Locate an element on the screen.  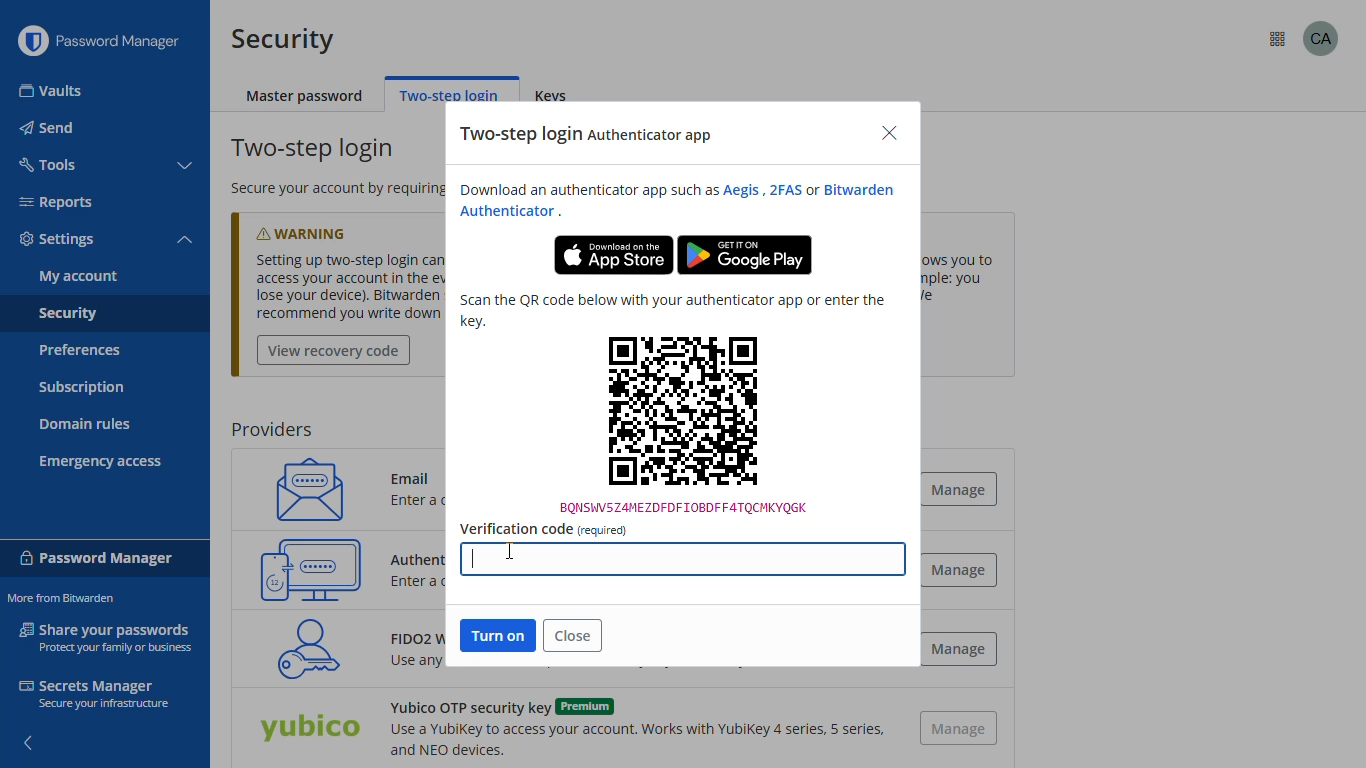
get it on google play is located at coordinates (745, 255).